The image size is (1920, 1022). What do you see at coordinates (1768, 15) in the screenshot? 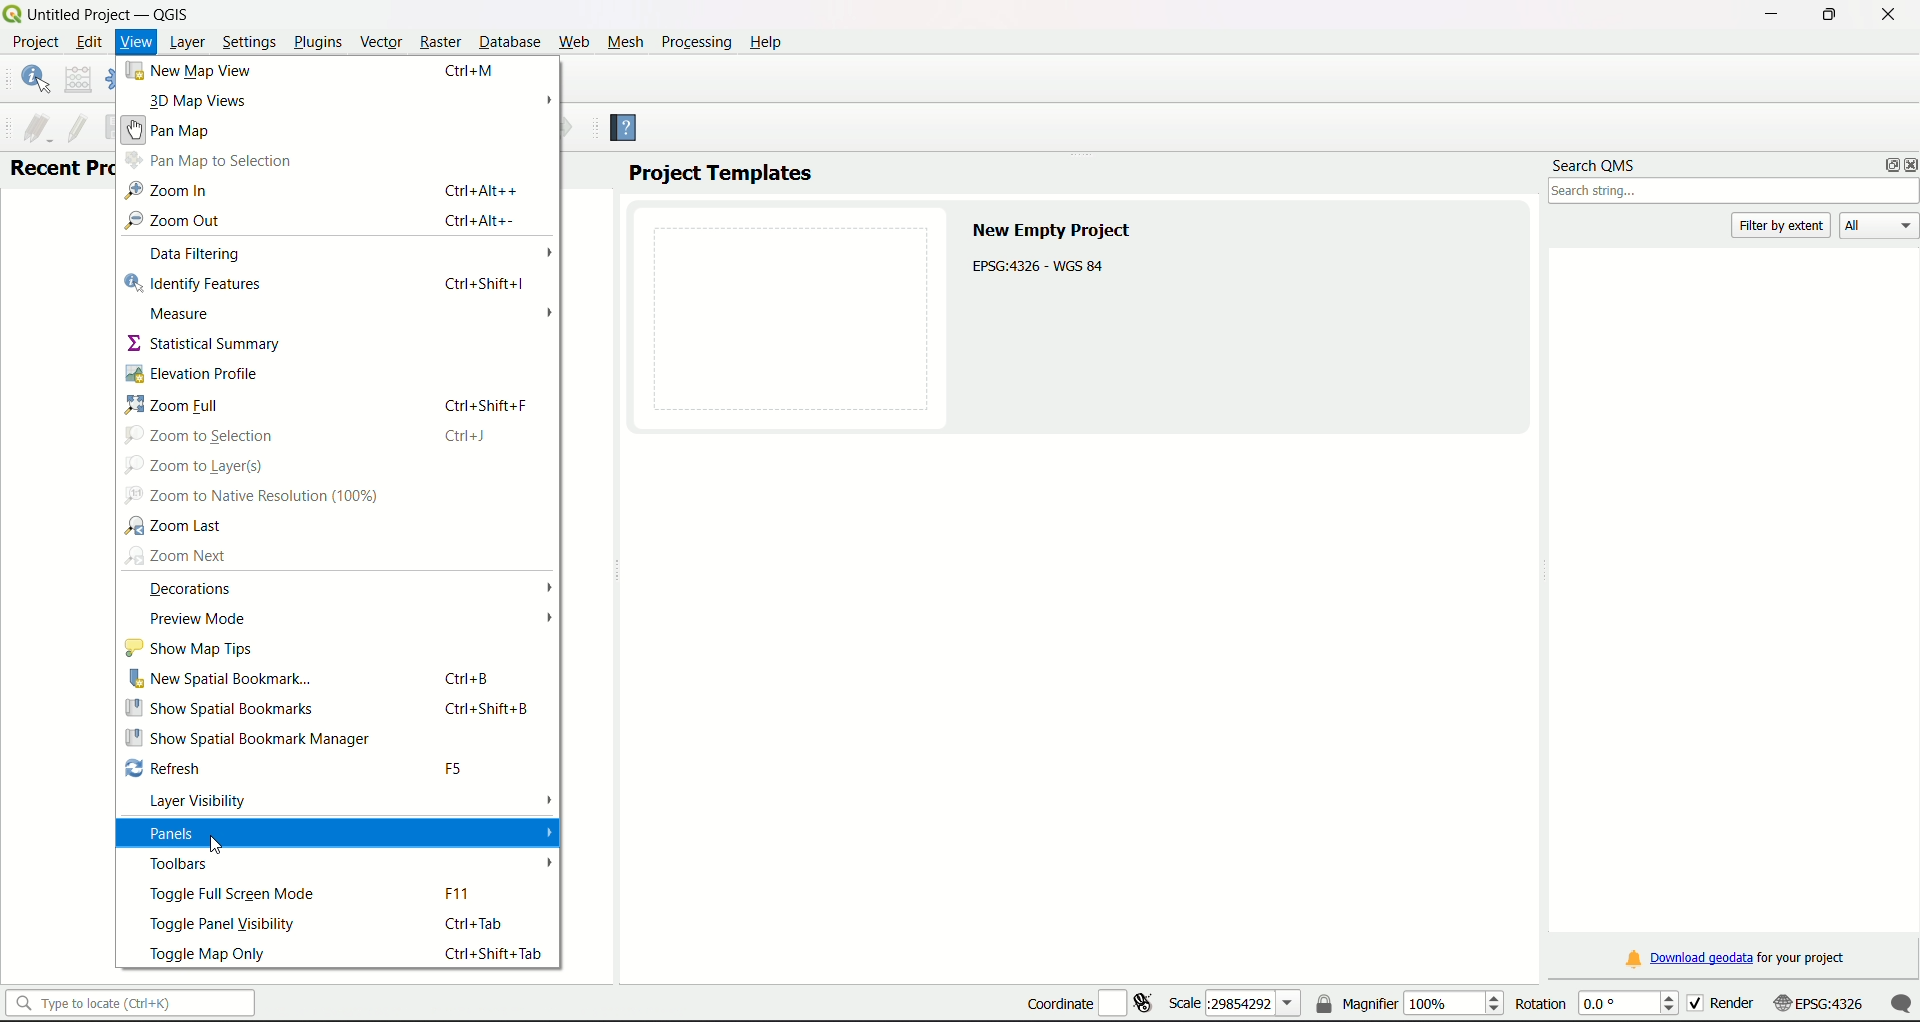
I see `minimize` at bounding box center [1768, 15].